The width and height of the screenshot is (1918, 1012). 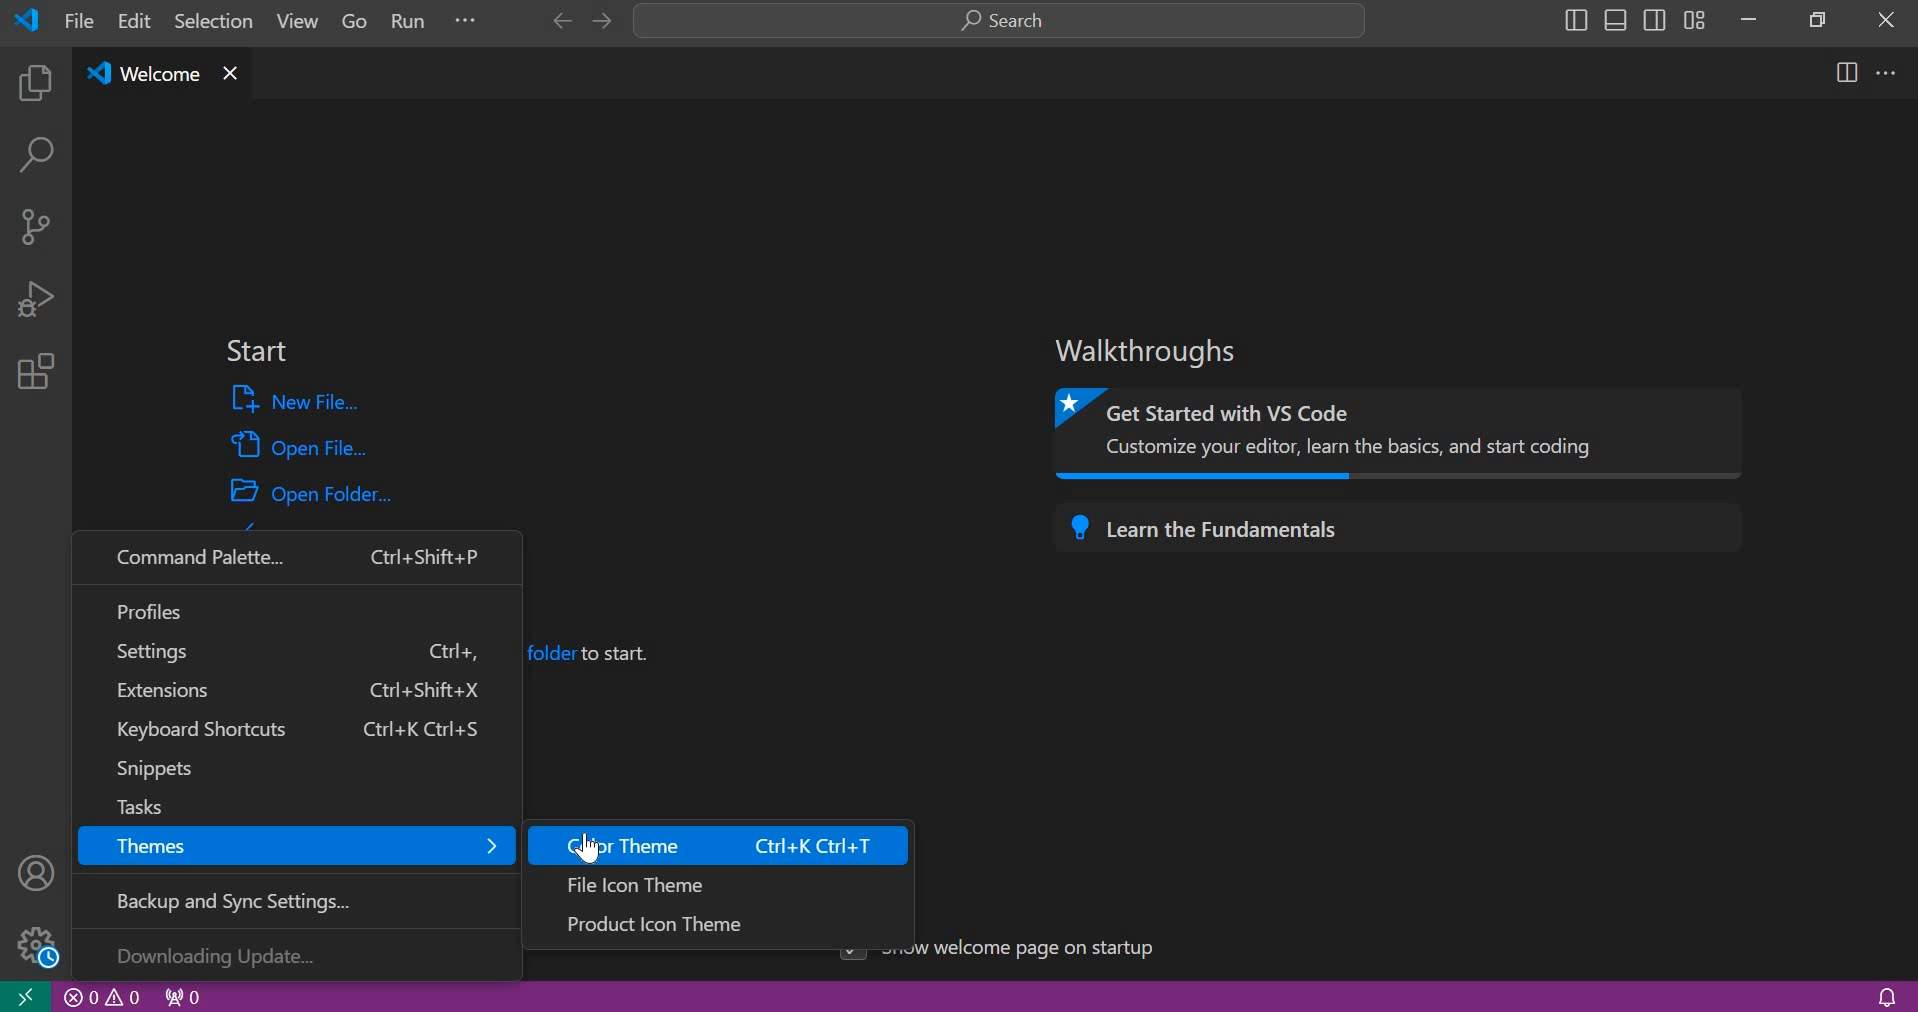 What do you see at coordinates (24, 995) in the screenshot?
I see `open a remote window` at bounding box center [24, 995].